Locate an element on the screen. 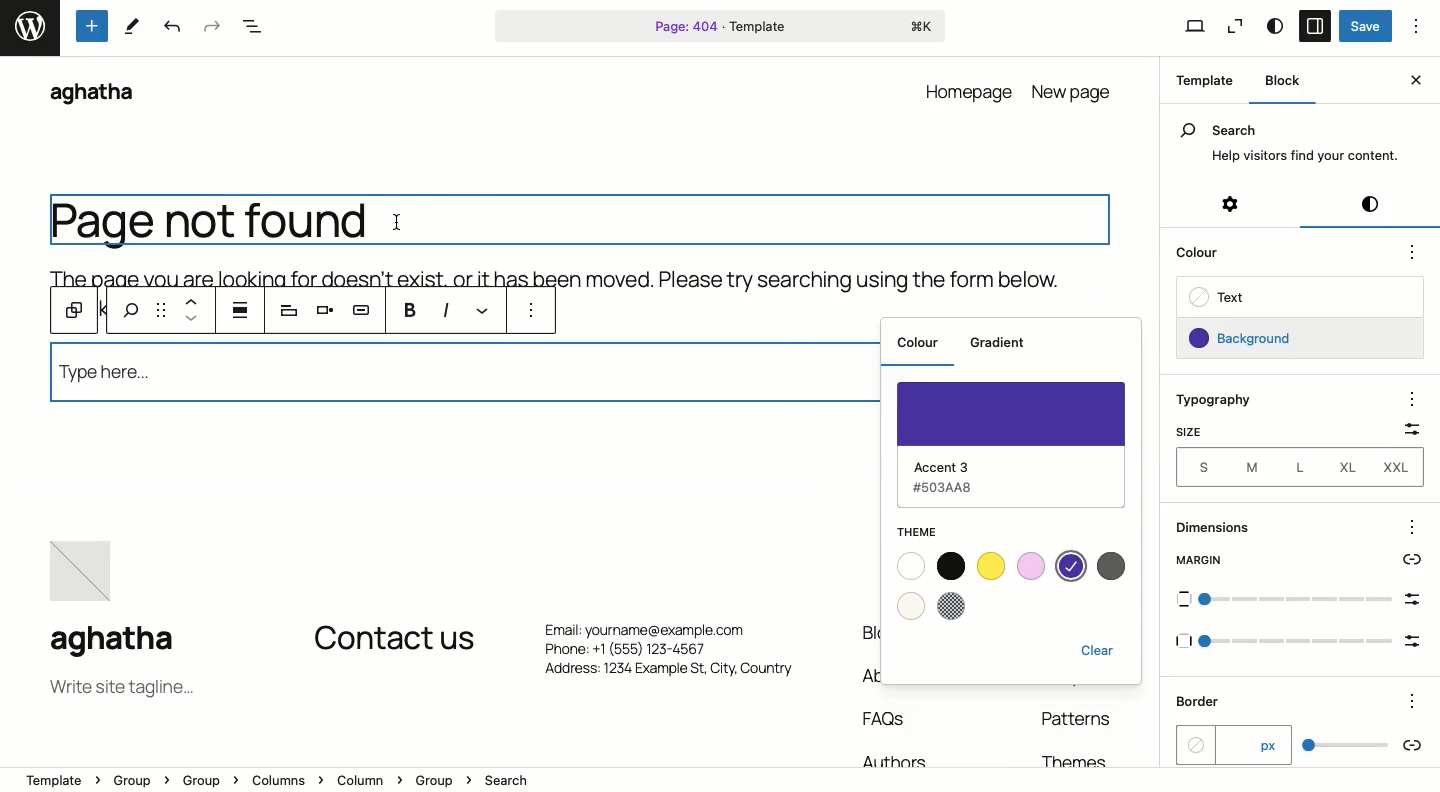 This screenshot has width=1440, height=792. View is located at coordinates (1184, 25).